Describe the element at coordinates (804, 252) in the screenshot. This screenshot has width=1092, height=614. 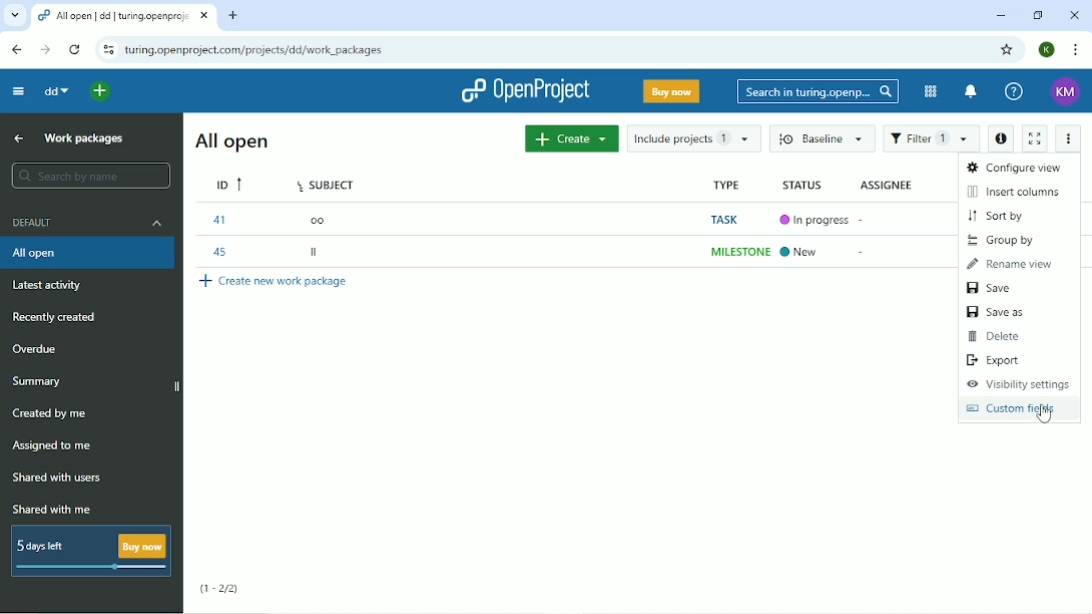
I see `New` at that location.